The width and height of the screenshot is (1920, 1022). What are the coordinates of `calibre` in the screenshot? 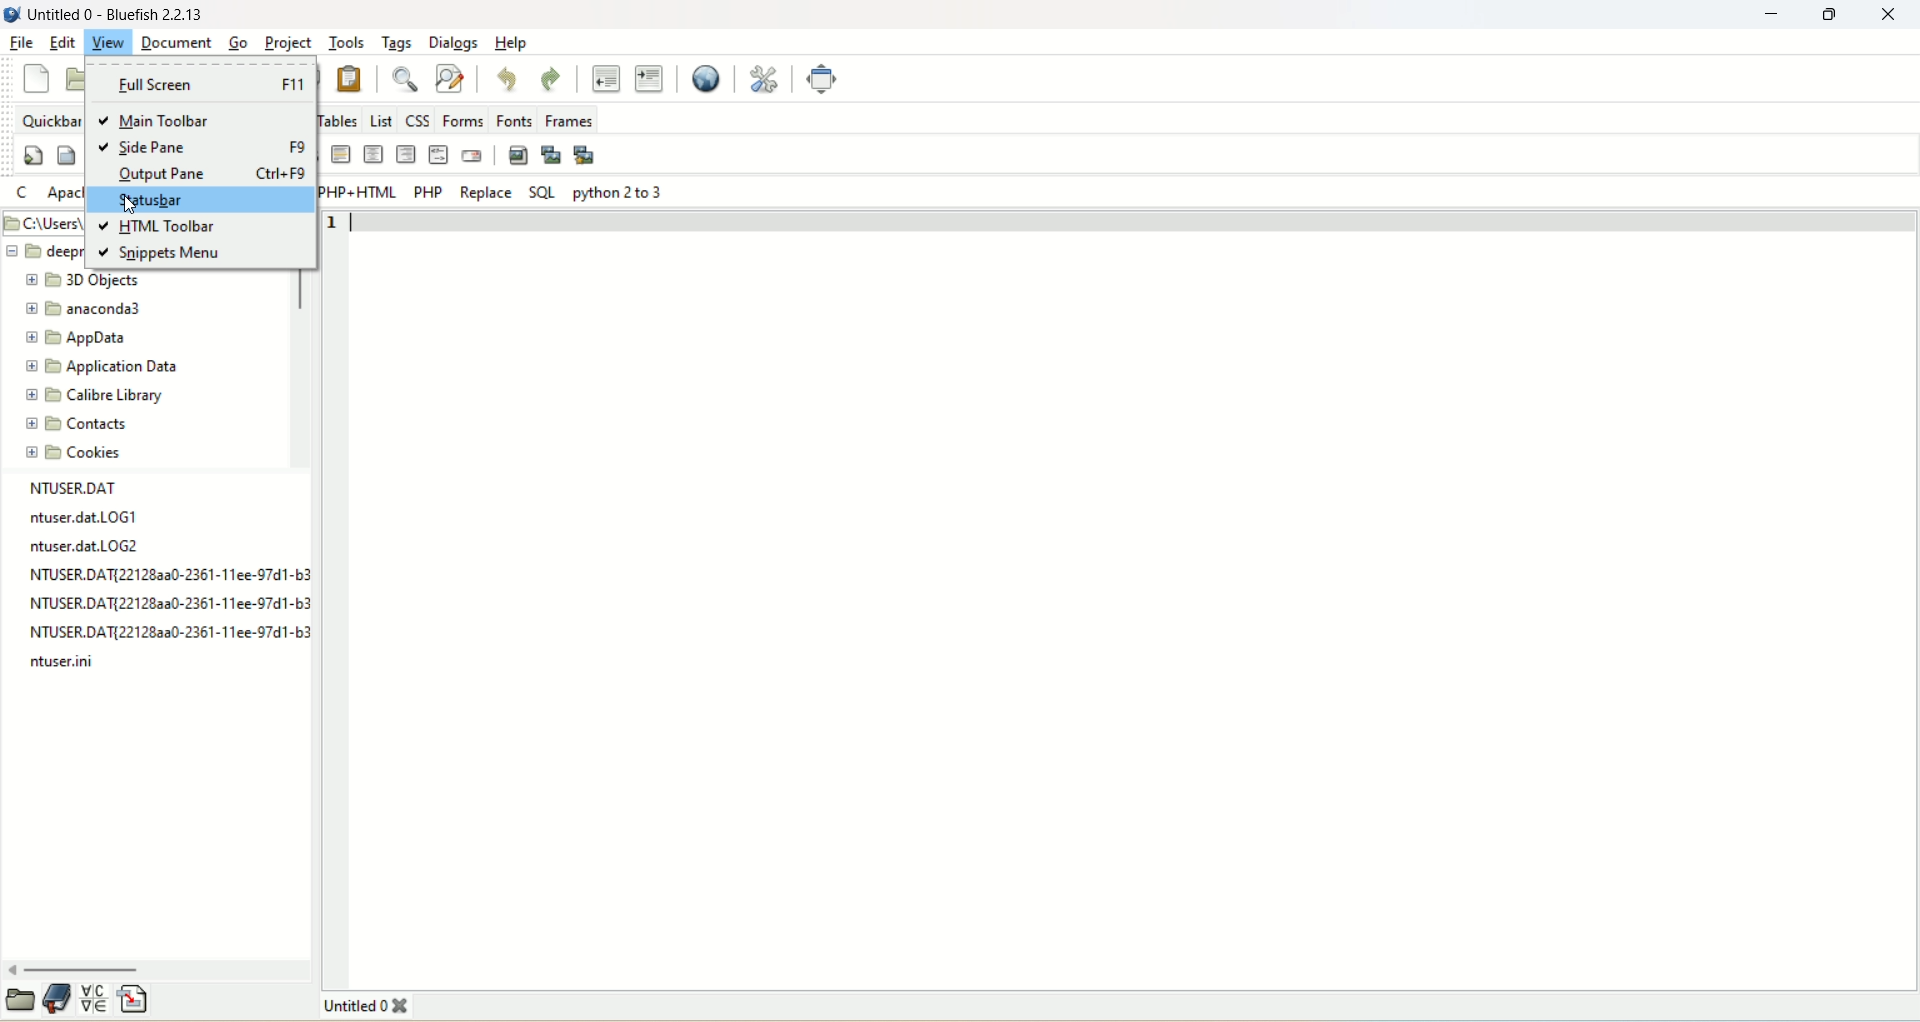 It's located at (92, 396).